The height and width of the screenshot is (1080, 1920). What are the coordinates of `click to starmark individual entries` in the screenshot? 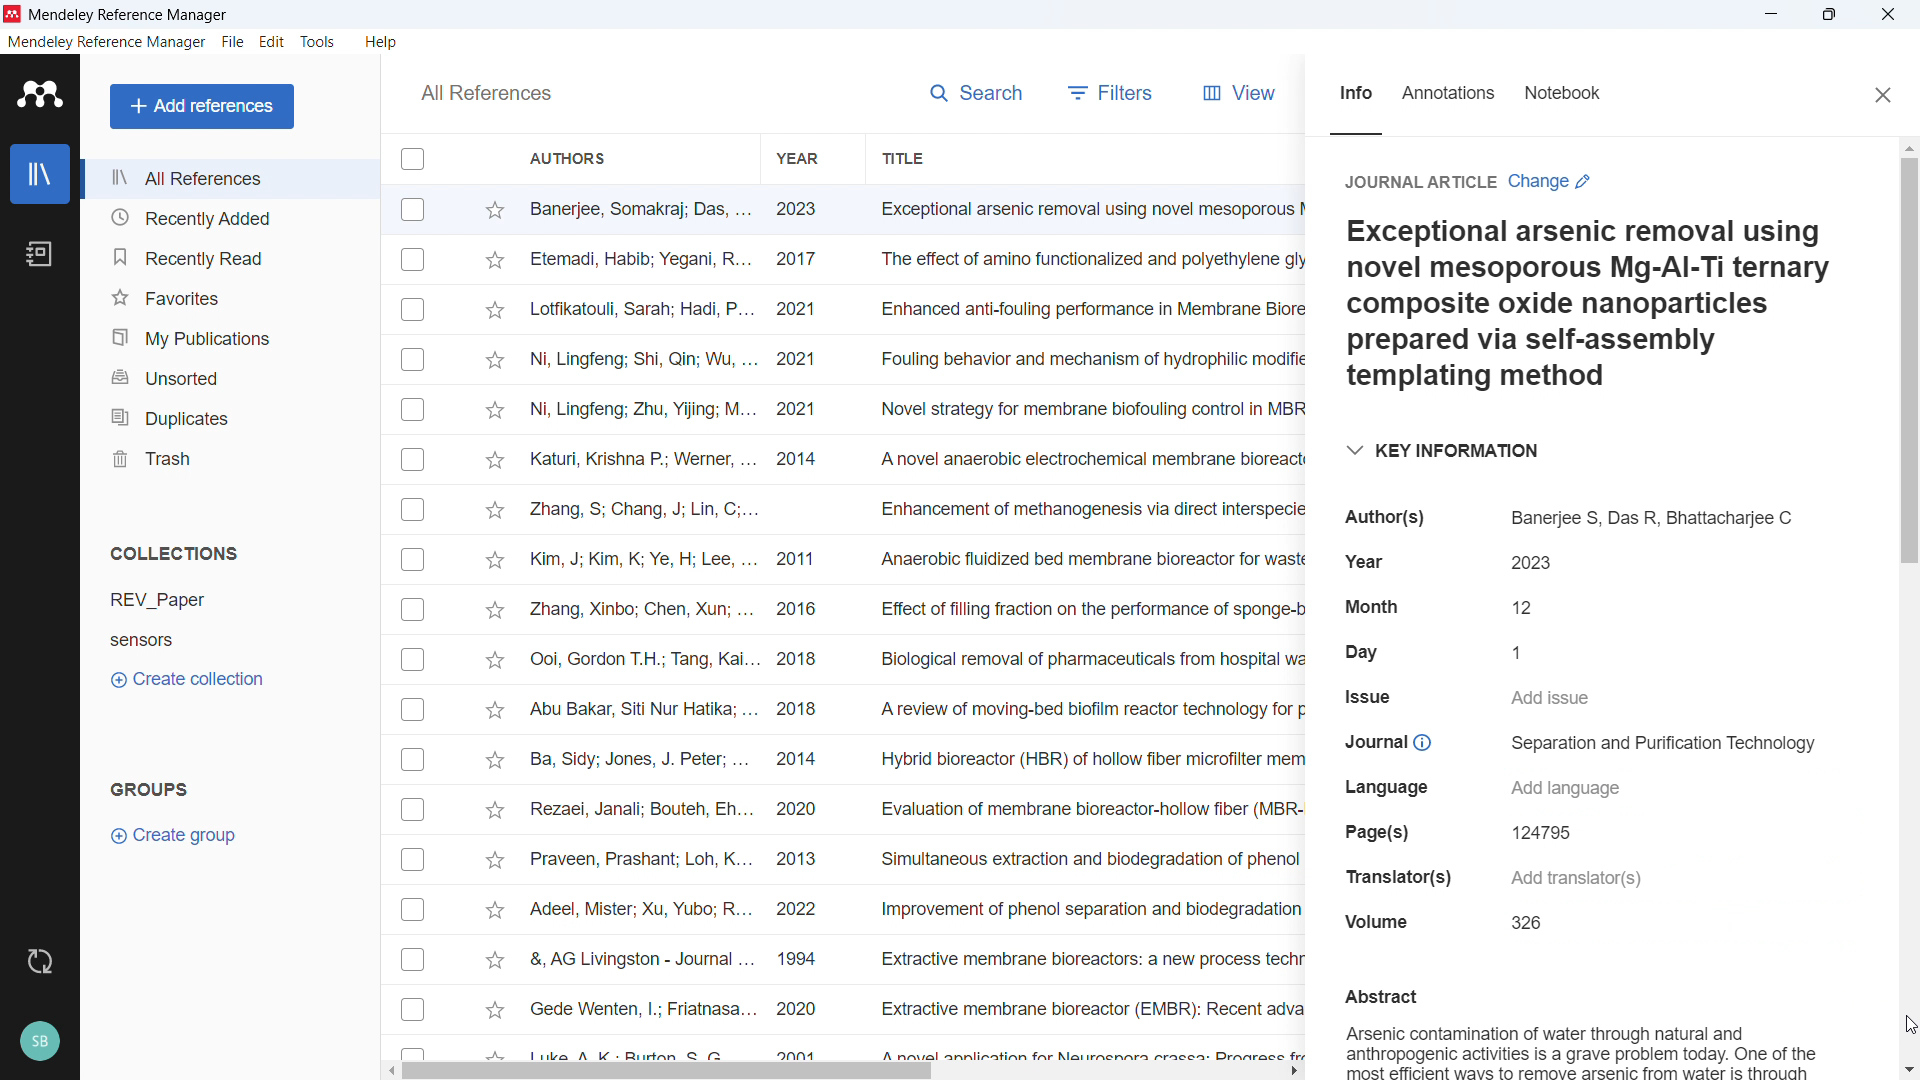 It's located at (495, 663).